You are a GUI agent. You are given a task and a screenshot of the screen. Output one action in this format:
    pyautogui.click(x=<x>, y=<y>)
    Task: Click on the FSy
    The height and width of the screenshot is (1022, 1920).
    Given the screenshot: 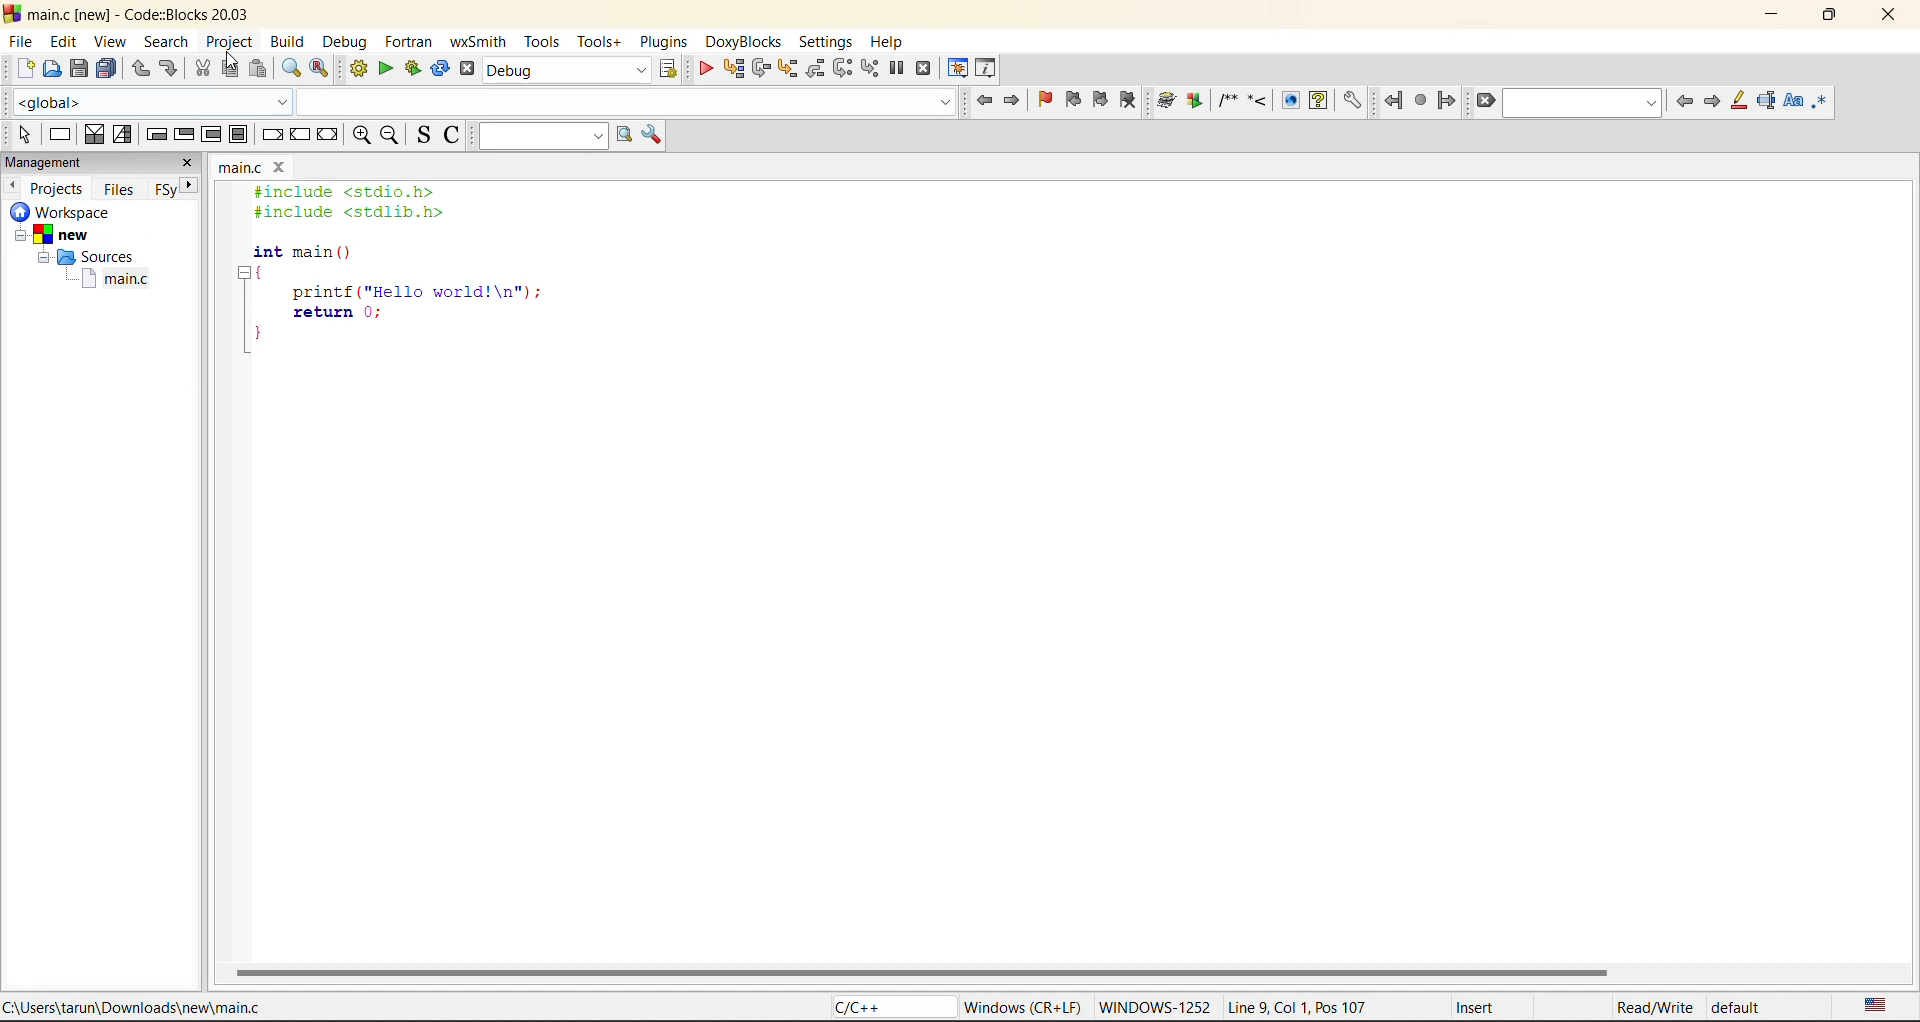 What is the action you would take?
    pyautogui.click(x=166, y=188)
    